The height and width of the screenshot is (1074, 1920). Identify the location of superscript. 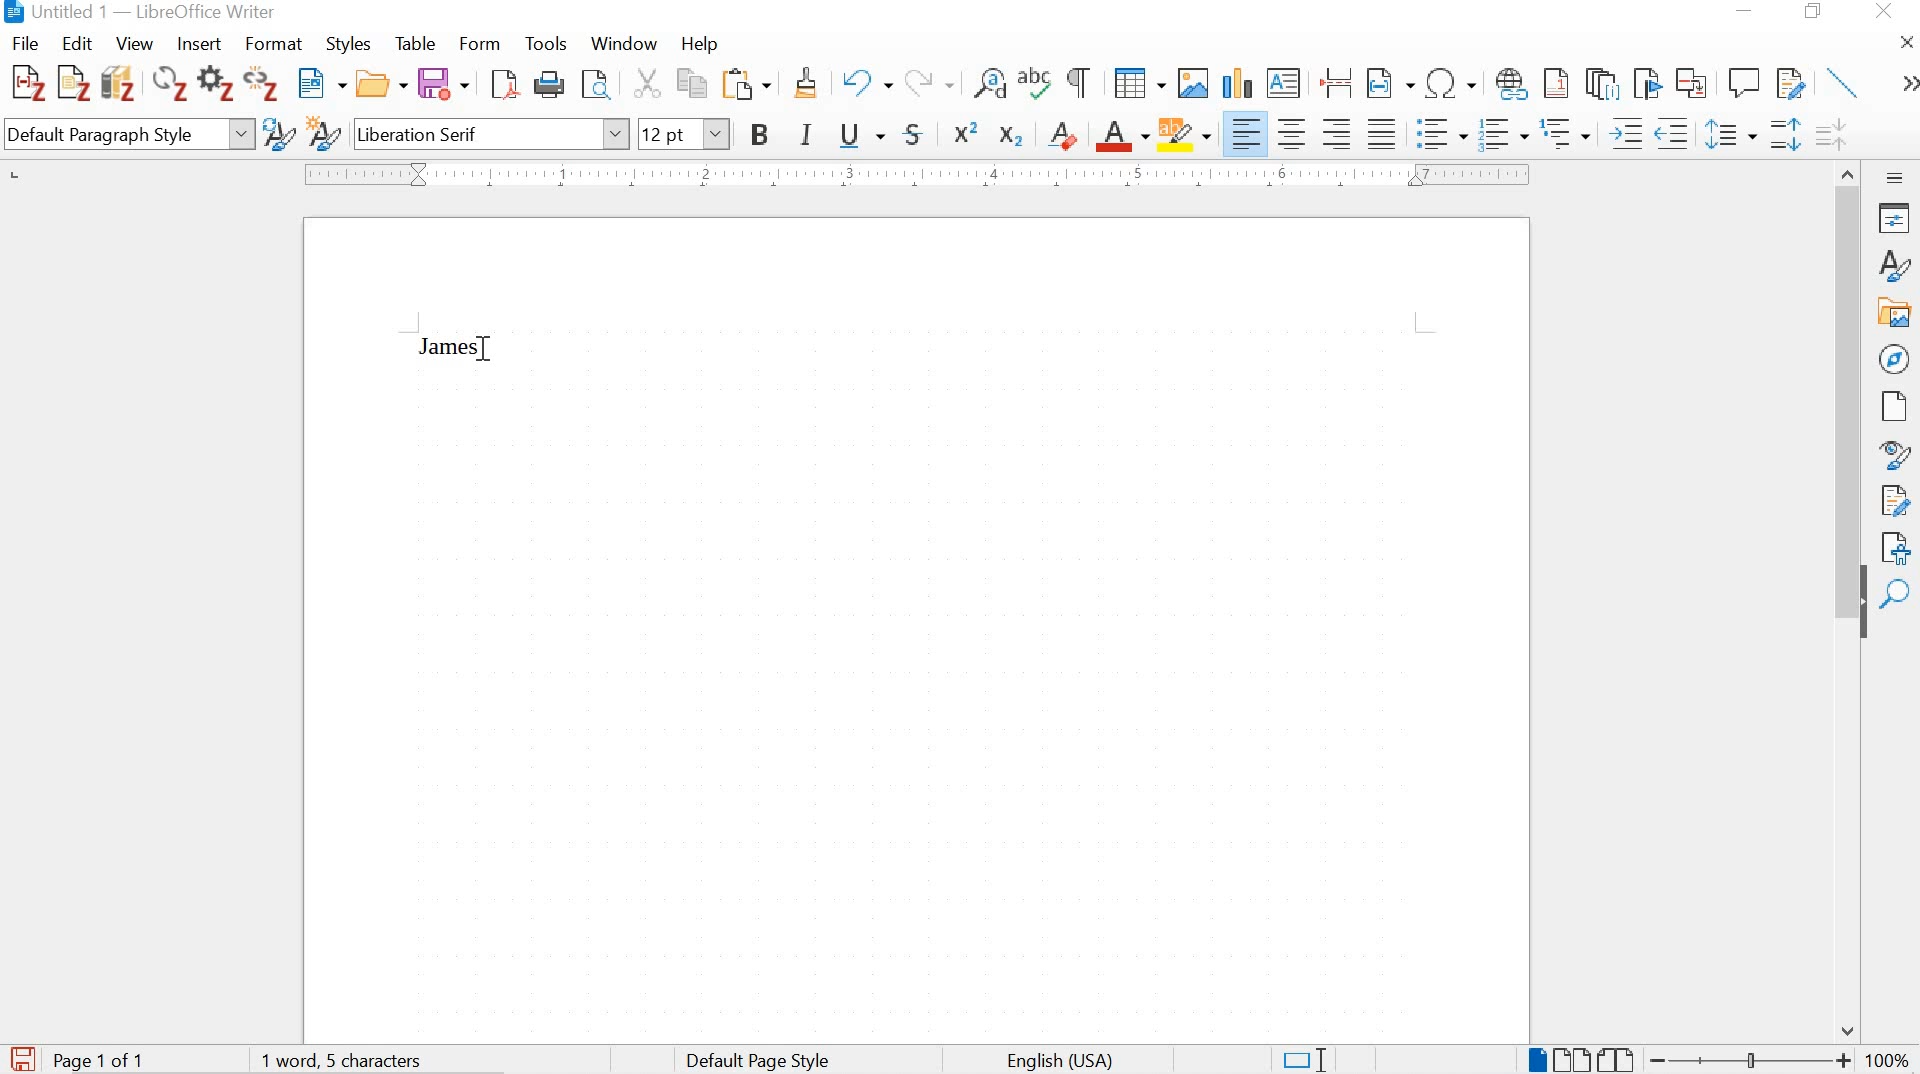
(968, 132).